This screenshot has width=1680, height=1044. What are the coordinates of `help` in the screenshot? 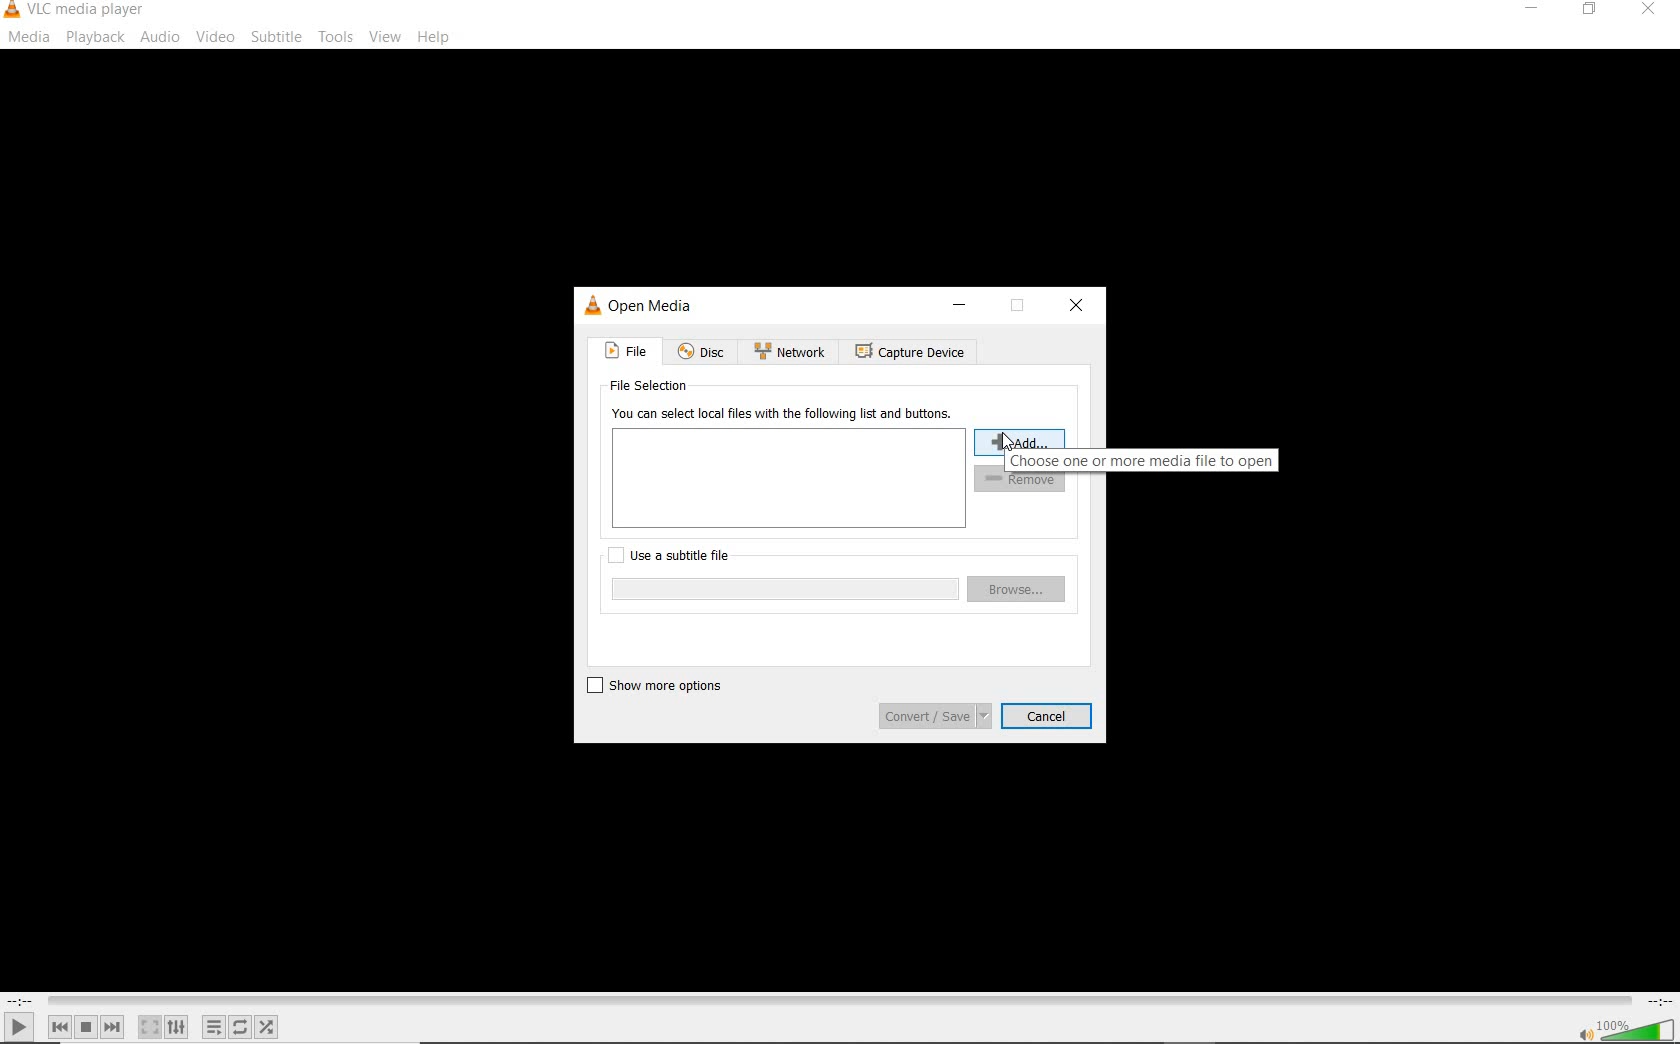 It's located at (434, 39).